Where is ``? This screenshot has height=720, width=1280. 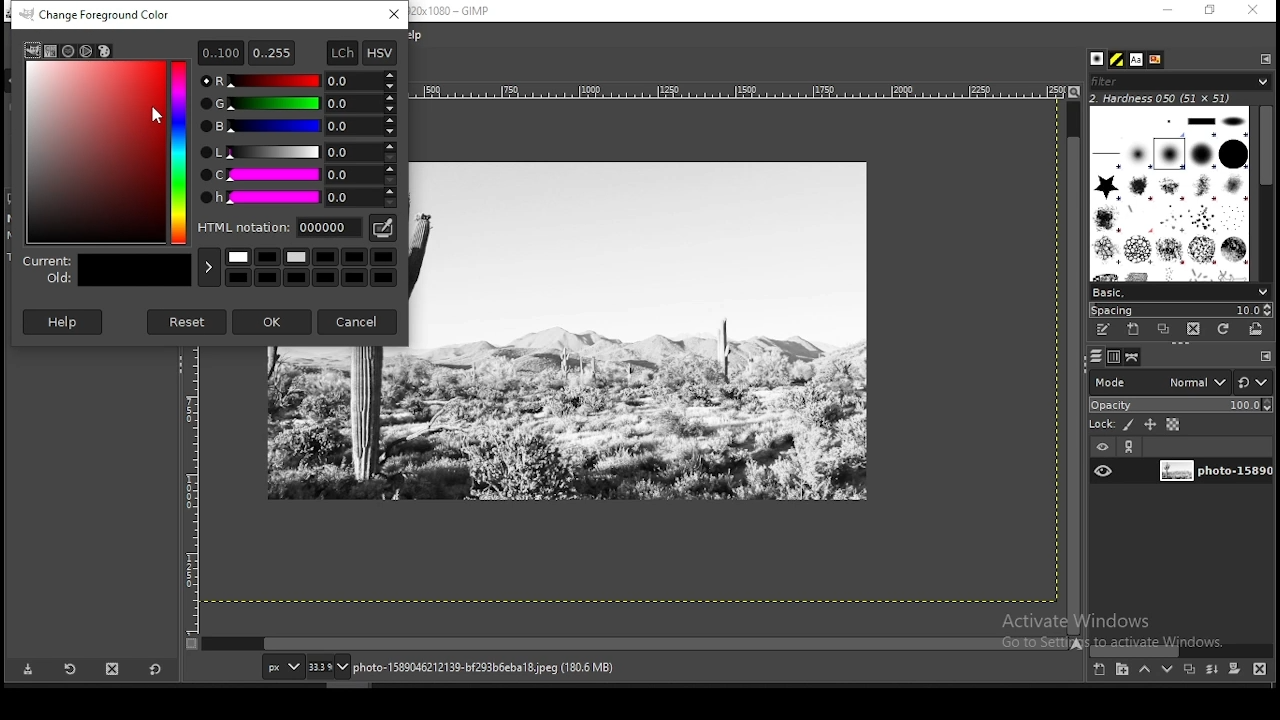
 is located at coordinates (506, 667).